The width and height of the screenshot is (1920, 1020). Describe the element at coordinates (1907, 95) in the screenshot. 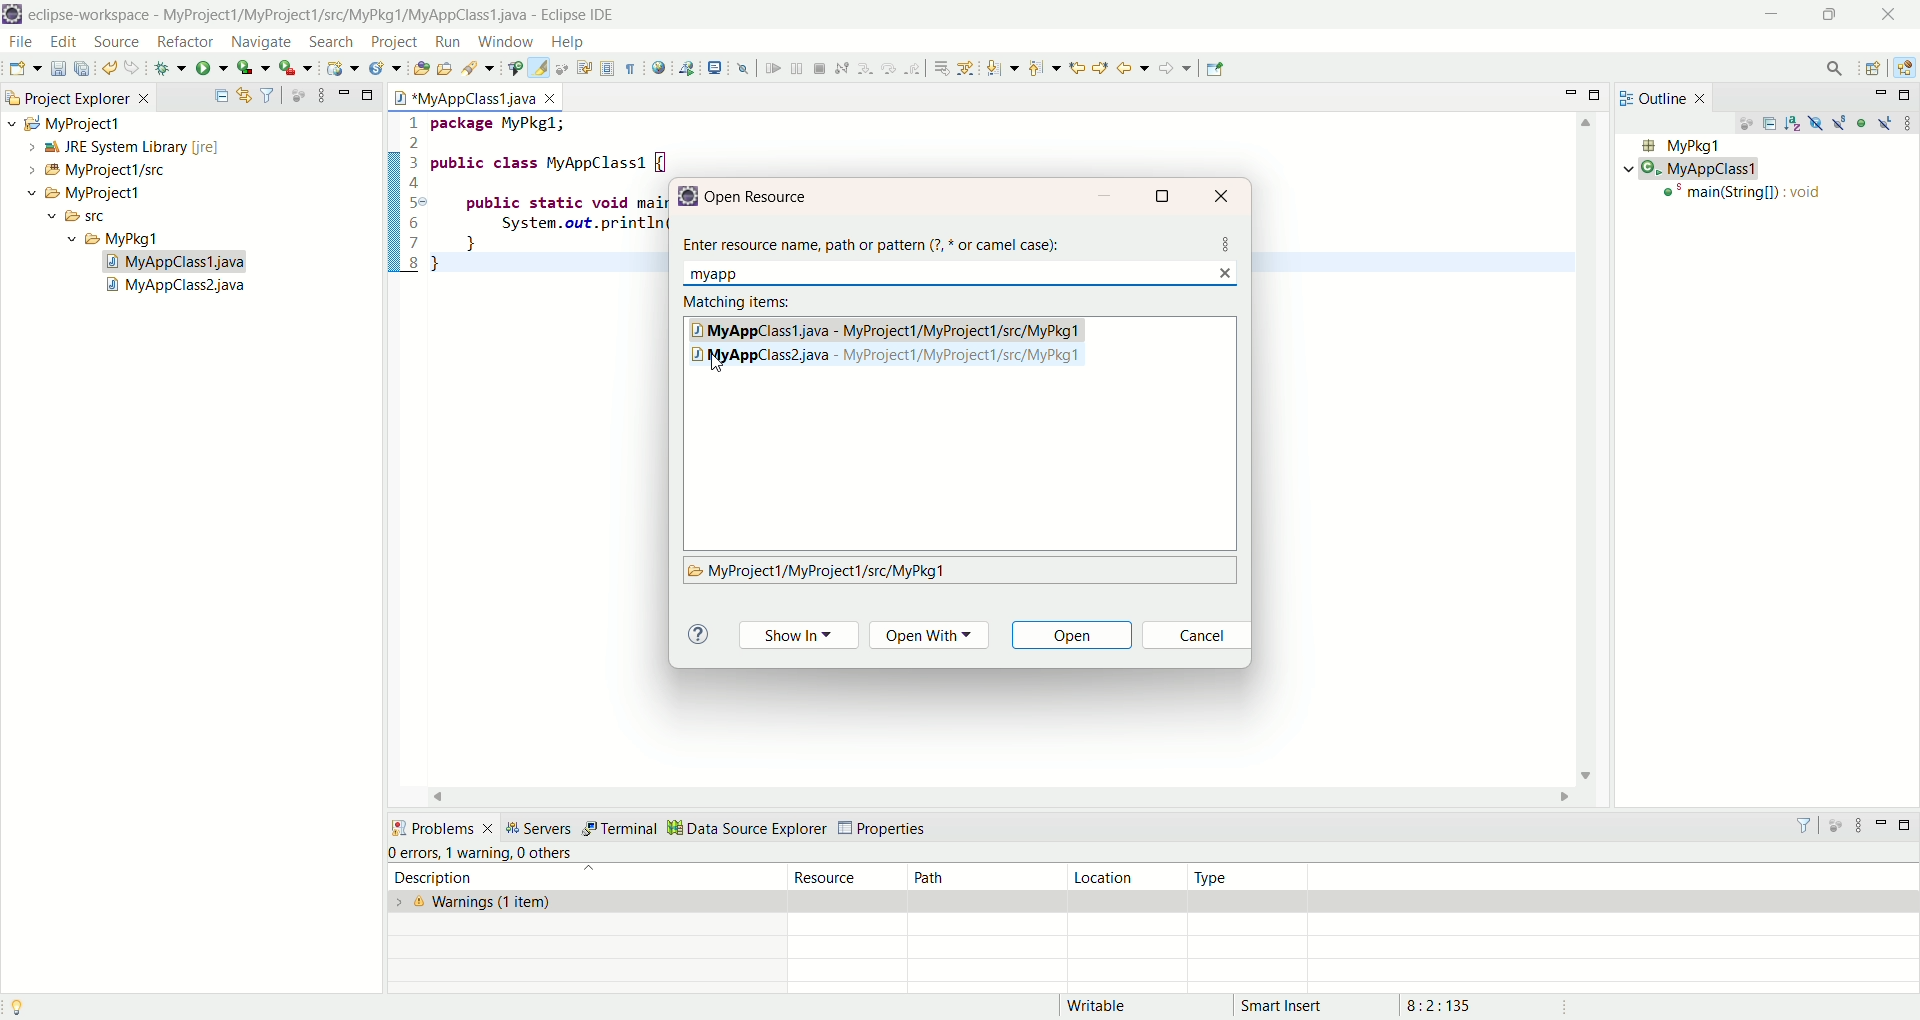

I see `maximize` at that location.